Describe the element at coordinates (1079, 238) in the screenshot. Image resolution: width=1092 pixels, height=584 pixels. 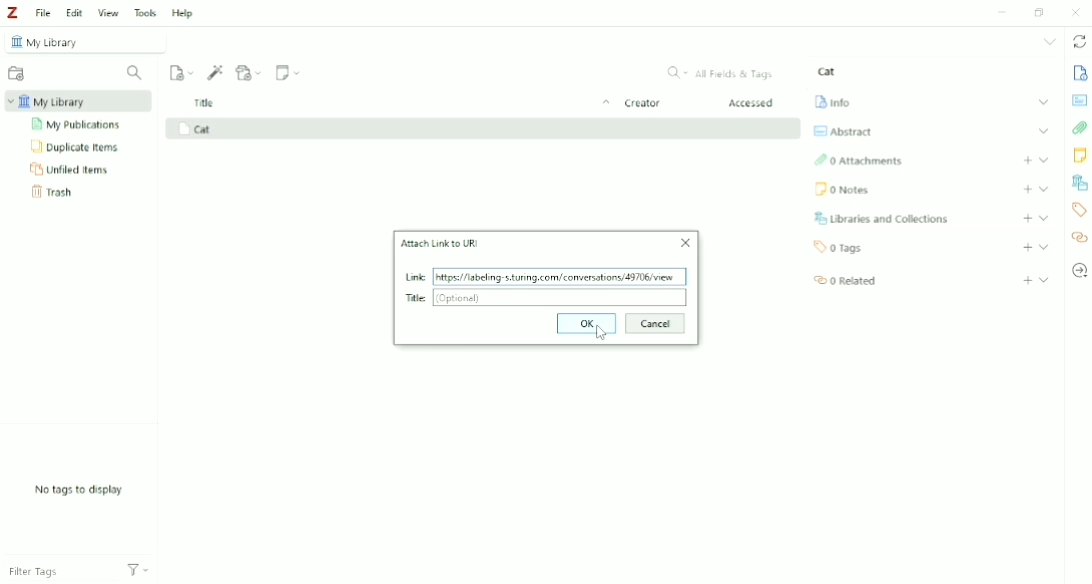
I see `Related` at that location.